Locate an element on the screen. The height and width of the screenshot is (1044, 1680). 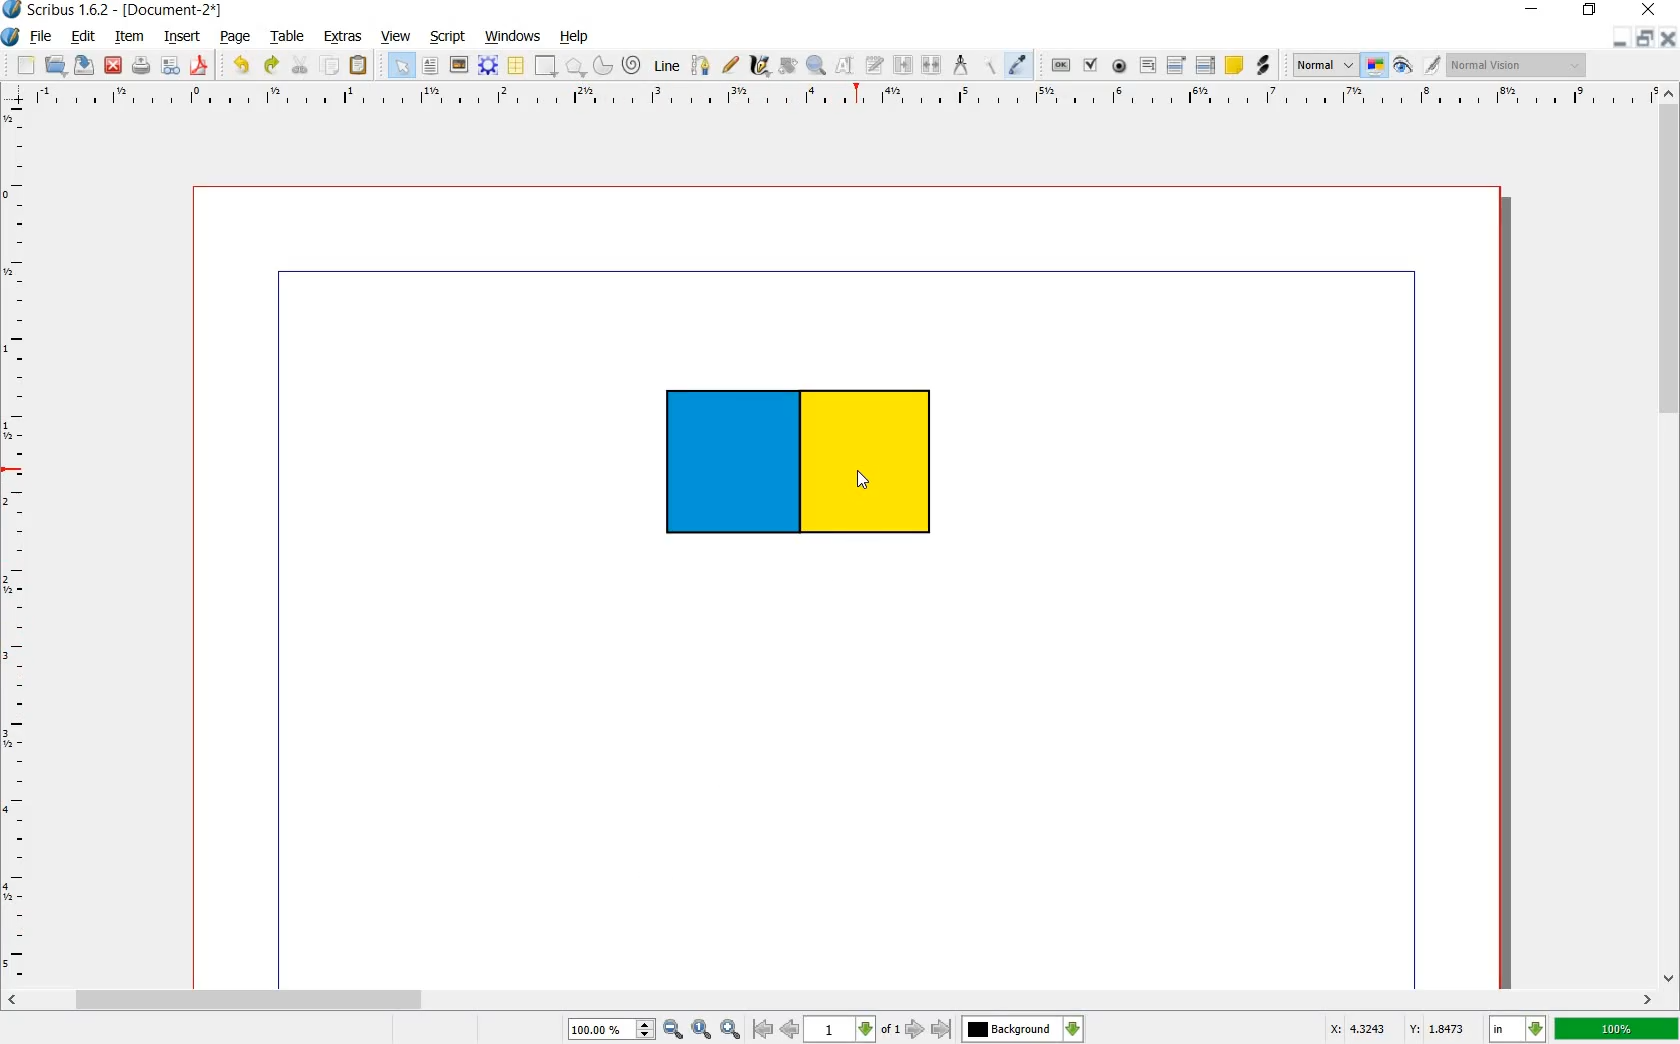
background is located at coordinates (1024, 1028).